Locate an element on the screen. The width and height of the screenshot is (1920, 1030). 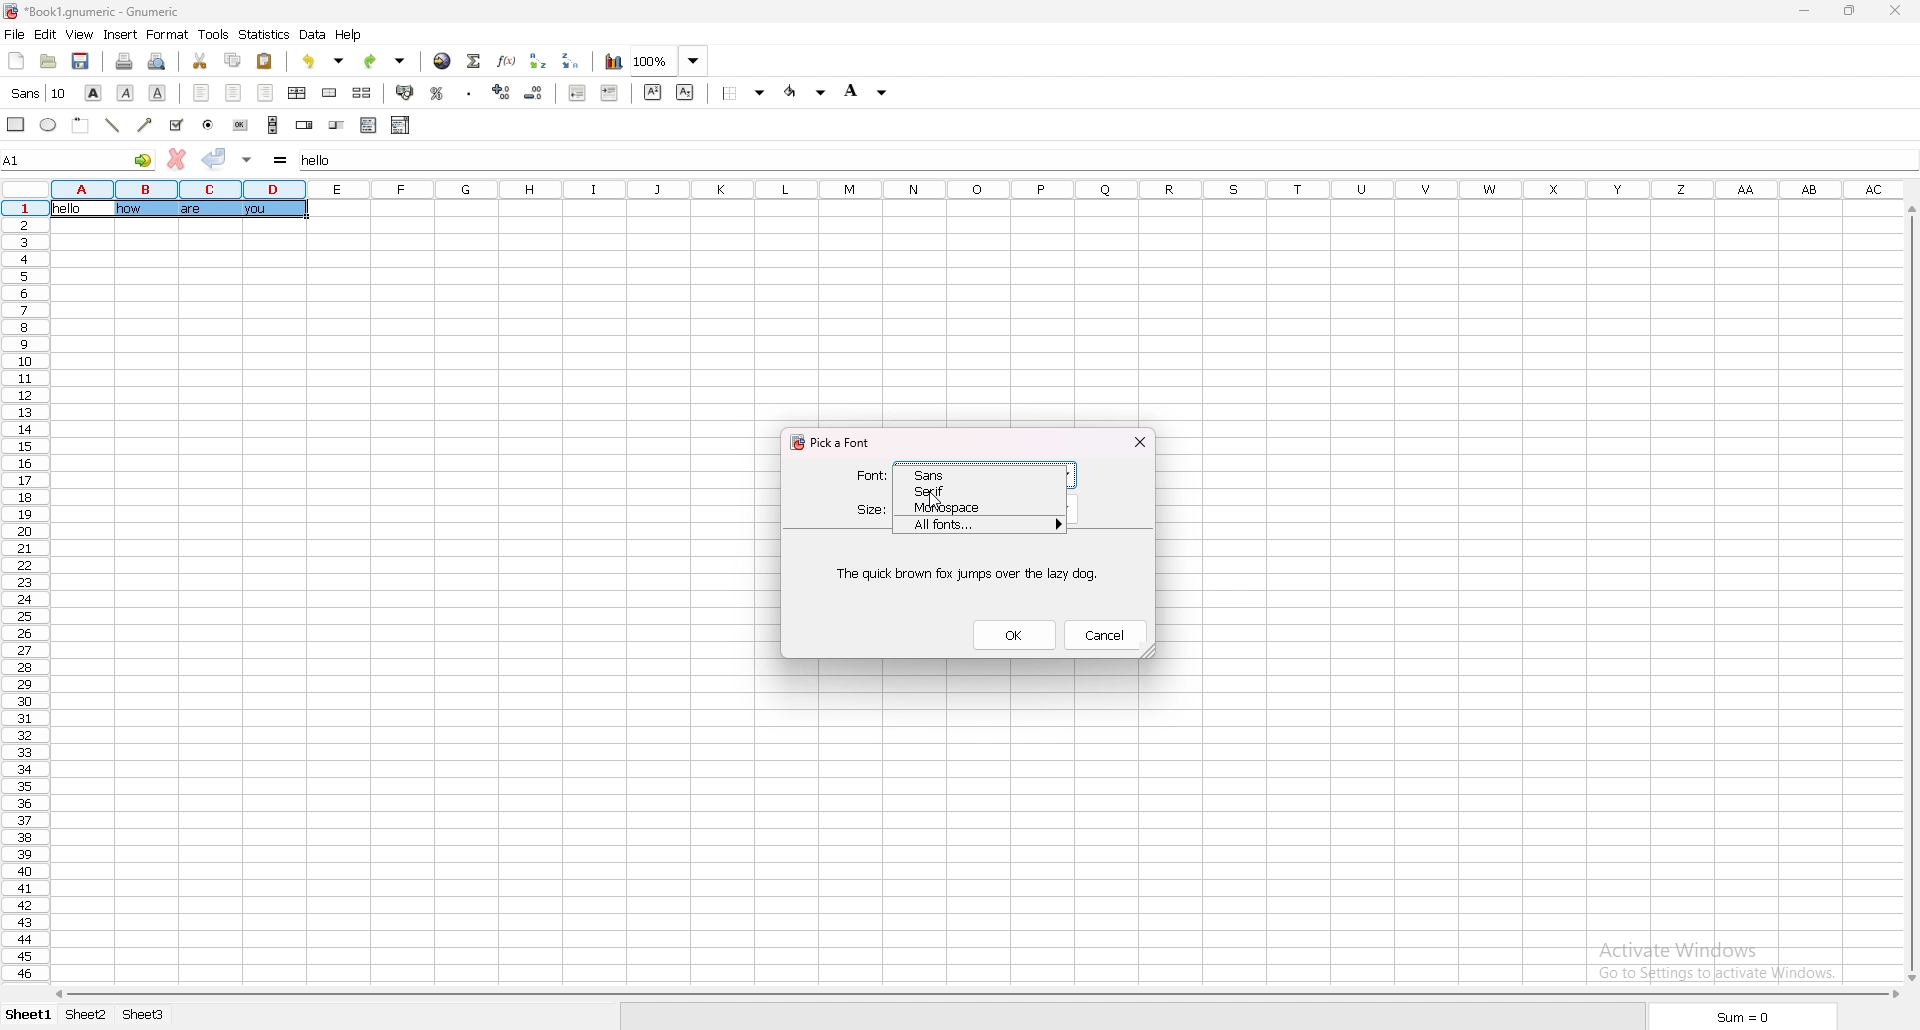
selected cell is located at coordinates (78, 159).